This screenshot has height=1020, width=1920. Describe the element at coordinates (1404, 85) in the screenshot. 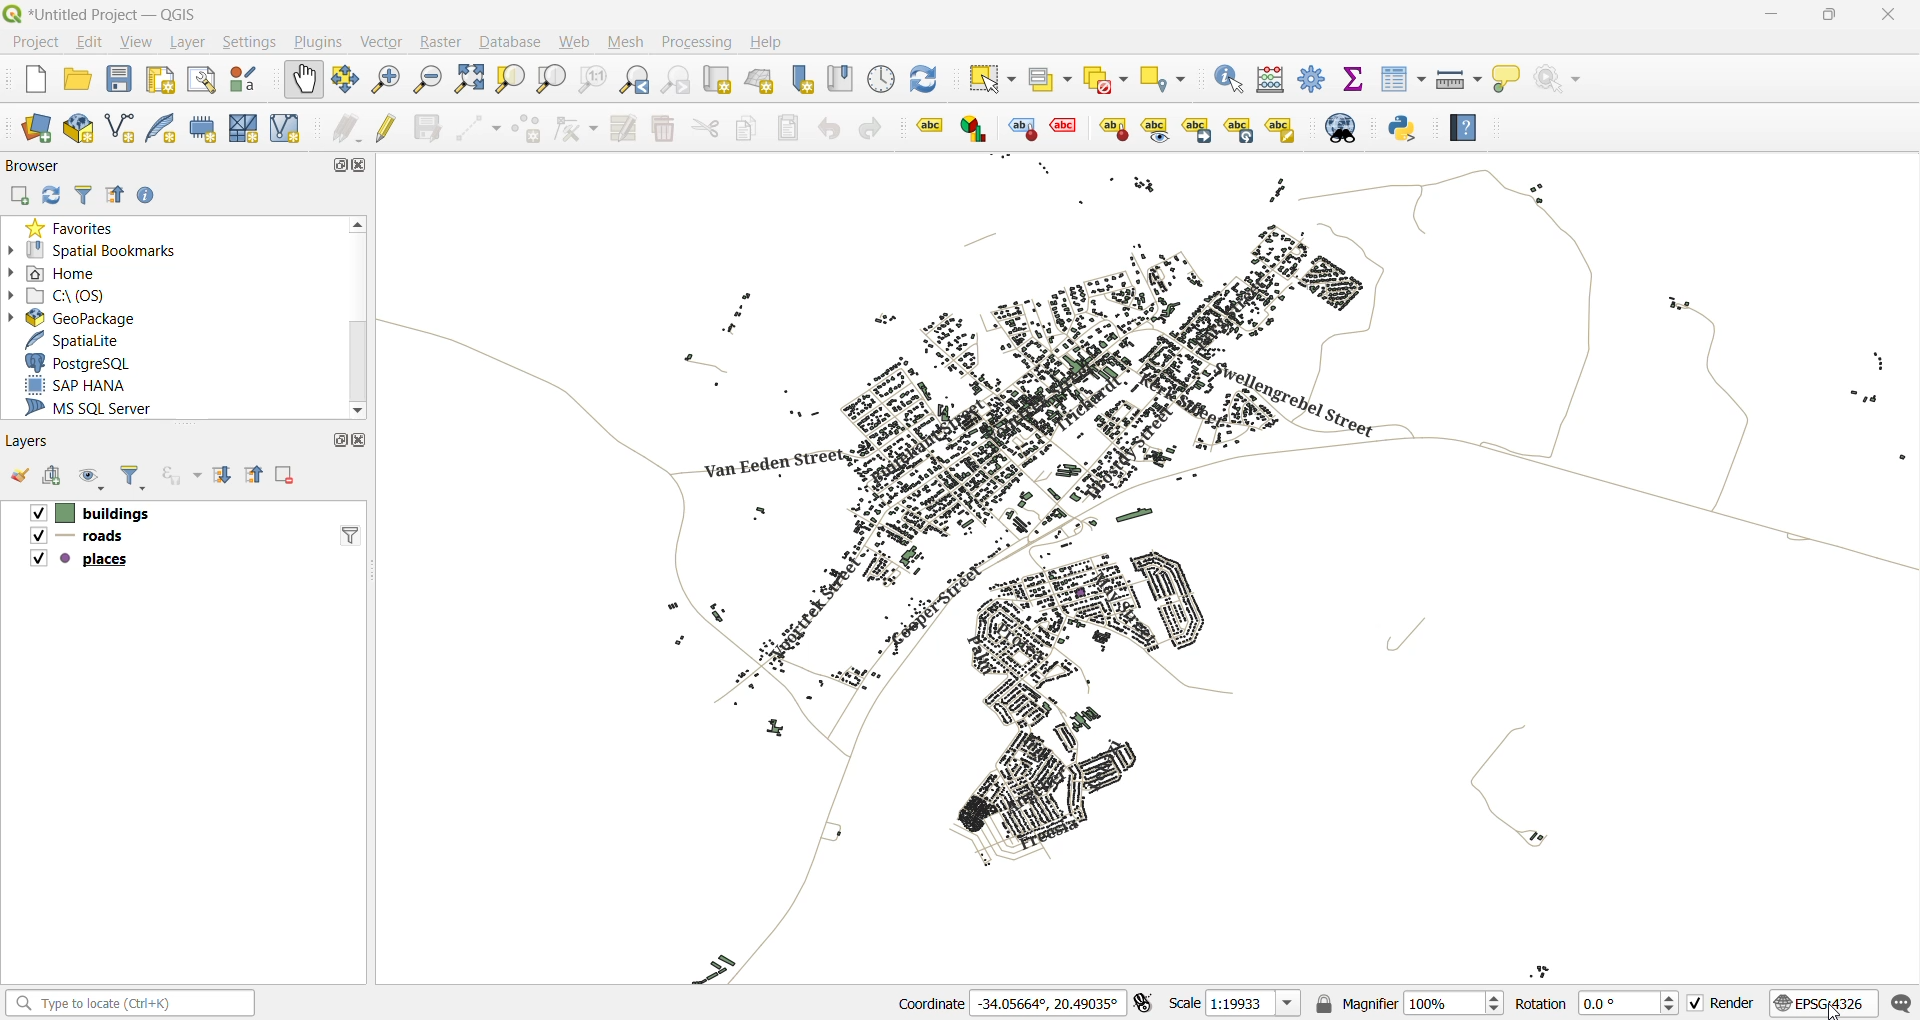

I see `attributes table` at that location.